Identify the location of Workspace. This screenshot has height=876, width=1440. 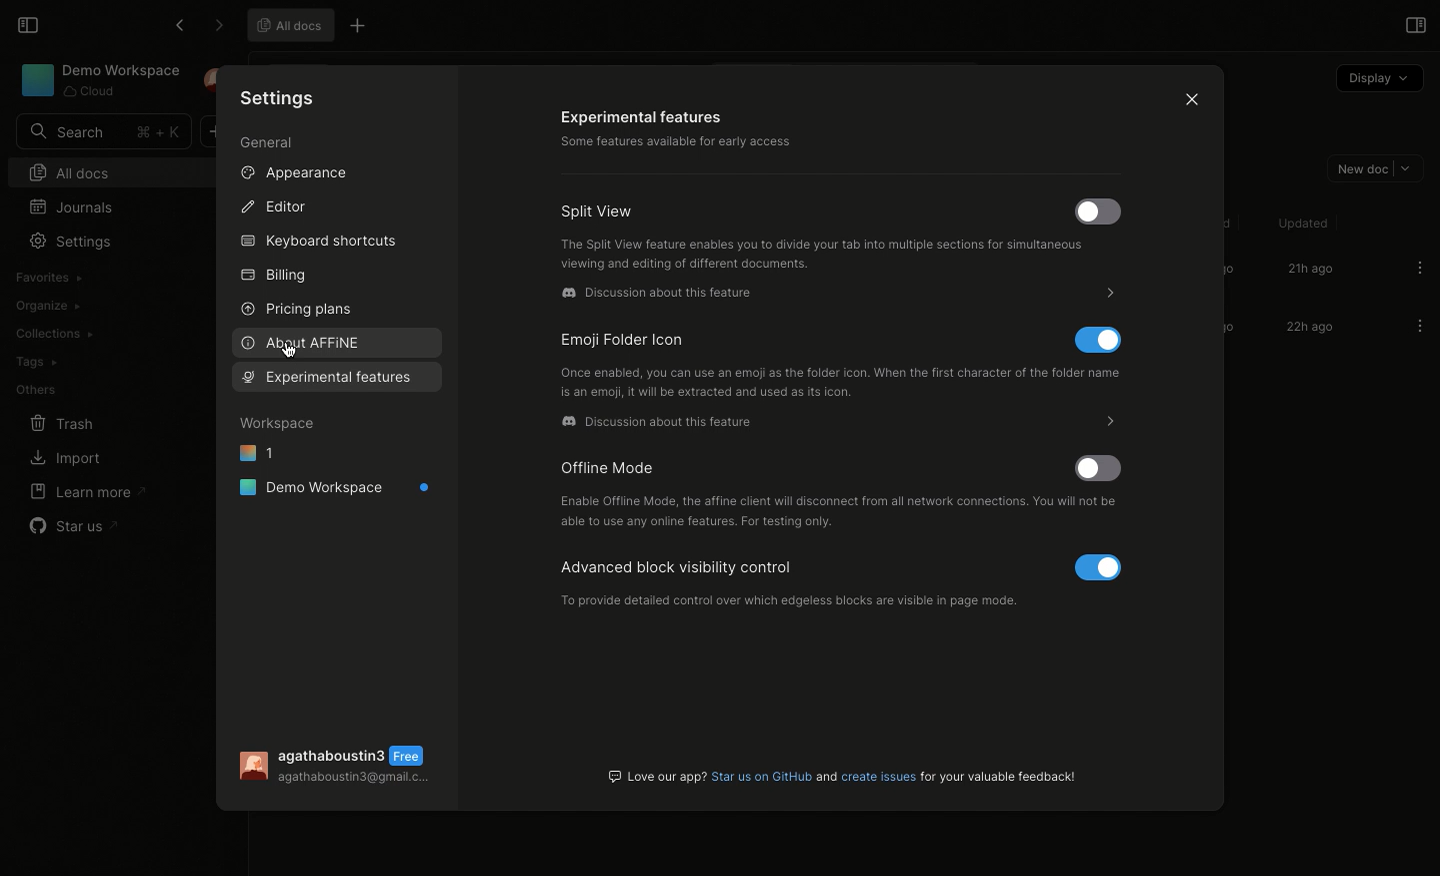
(279, 422).